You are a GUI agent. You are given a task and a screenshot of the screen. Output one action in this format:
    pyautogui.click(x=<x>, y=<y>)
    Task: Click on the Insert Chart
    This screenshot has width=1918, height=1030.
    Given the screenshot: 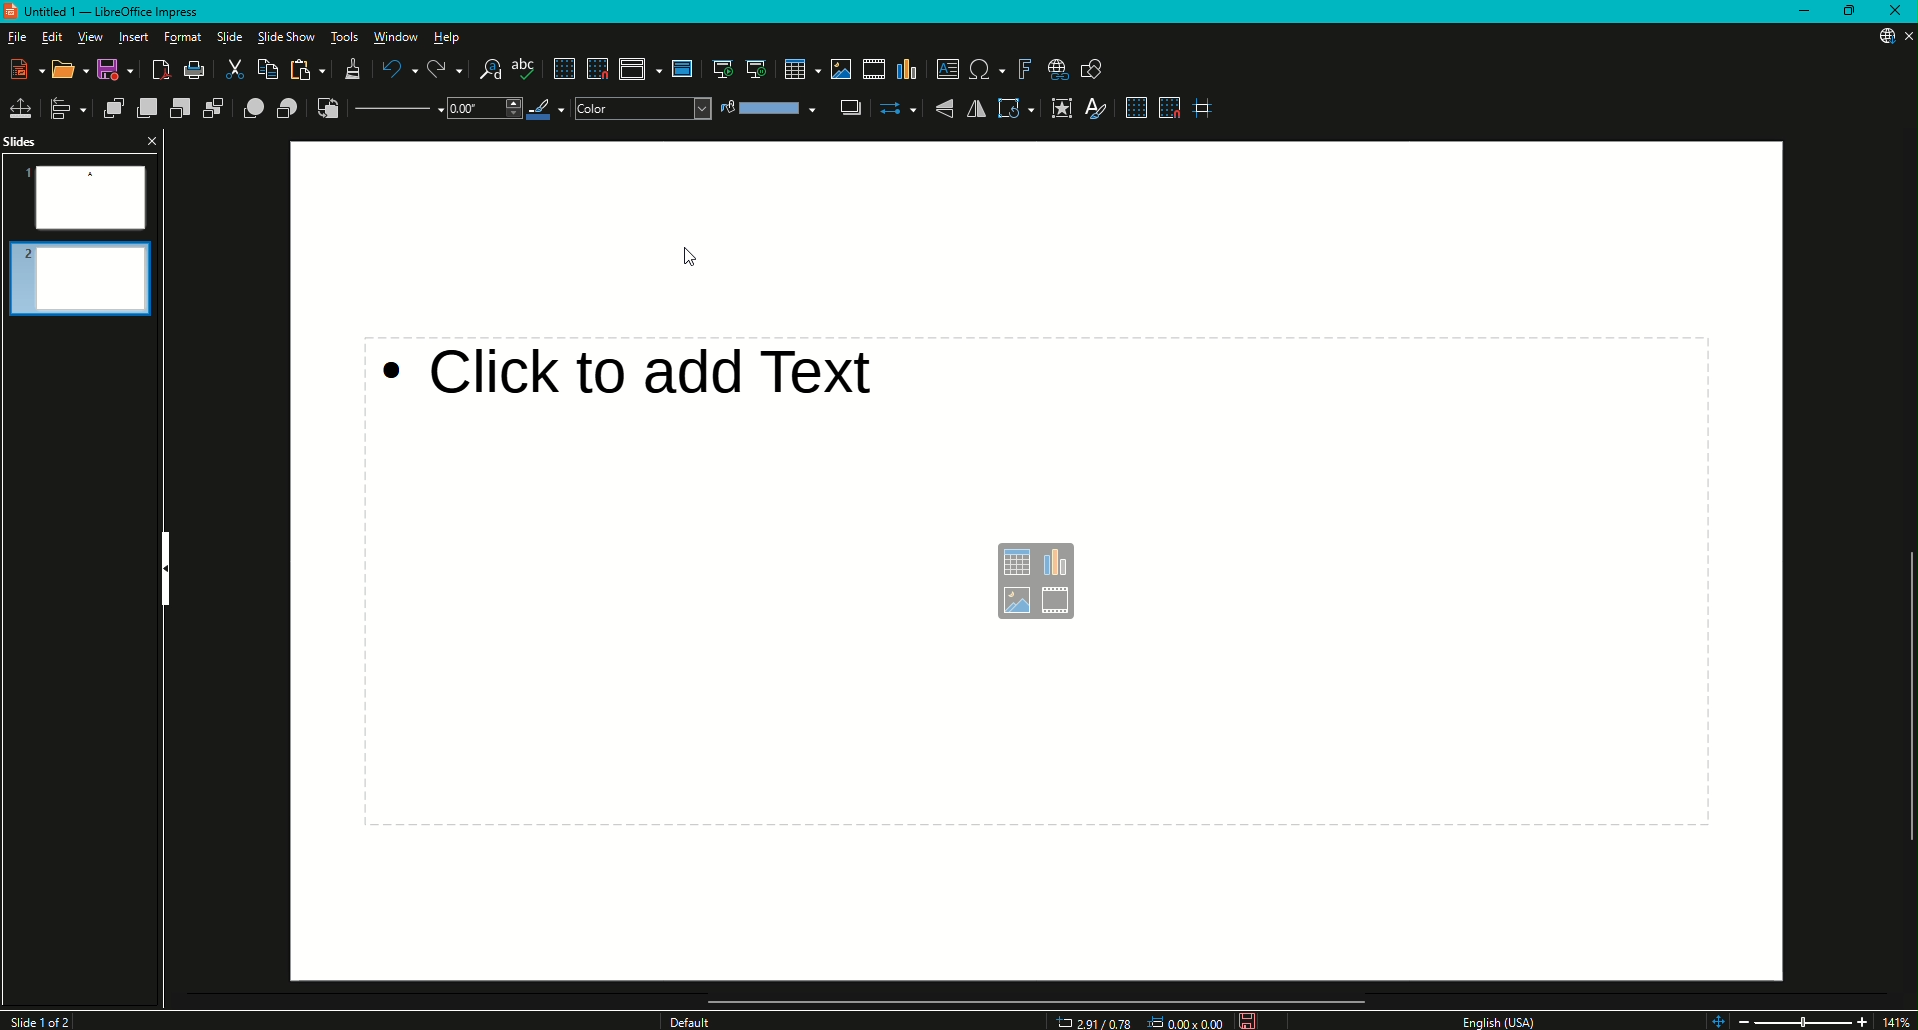 What is the action you would take?
    pyautogui.click(x=908, y=68)
    